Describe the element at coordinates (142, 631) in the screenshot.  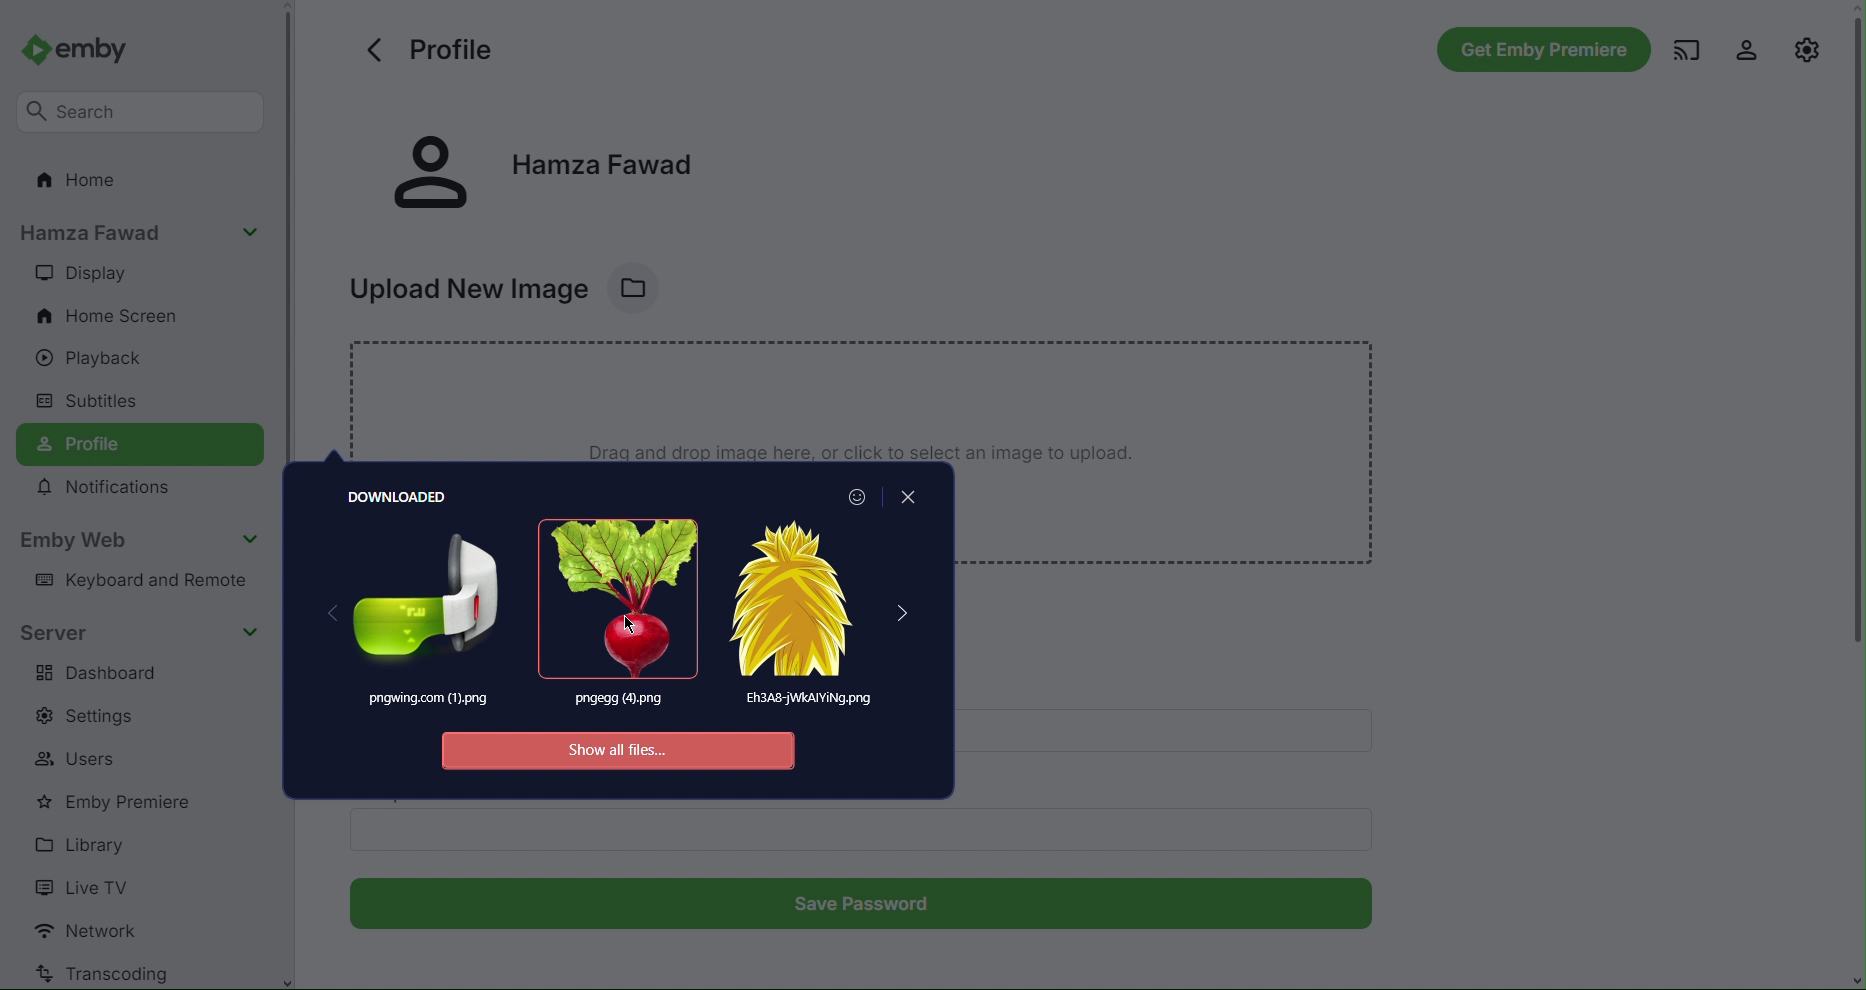
I see `Server` at that location.